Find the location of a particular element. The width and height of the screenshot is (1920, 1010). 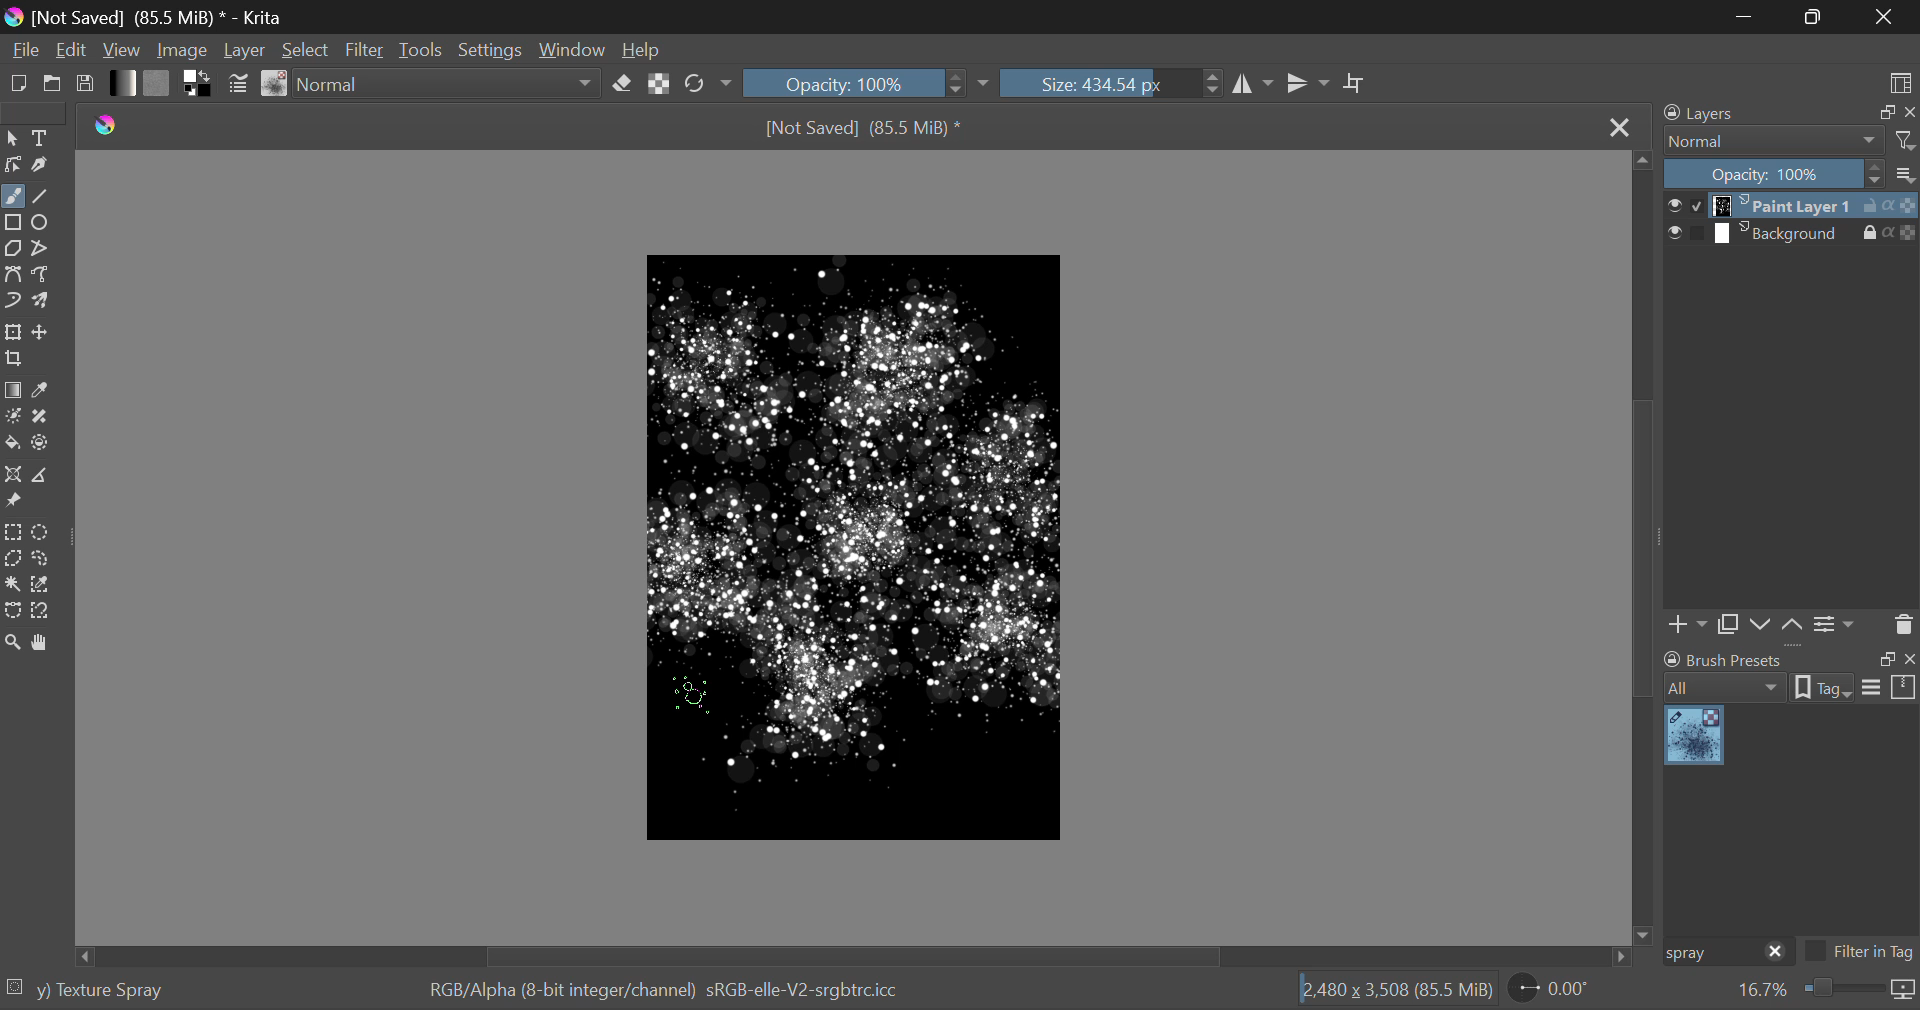

Pan is located at coordinates (44, 644).